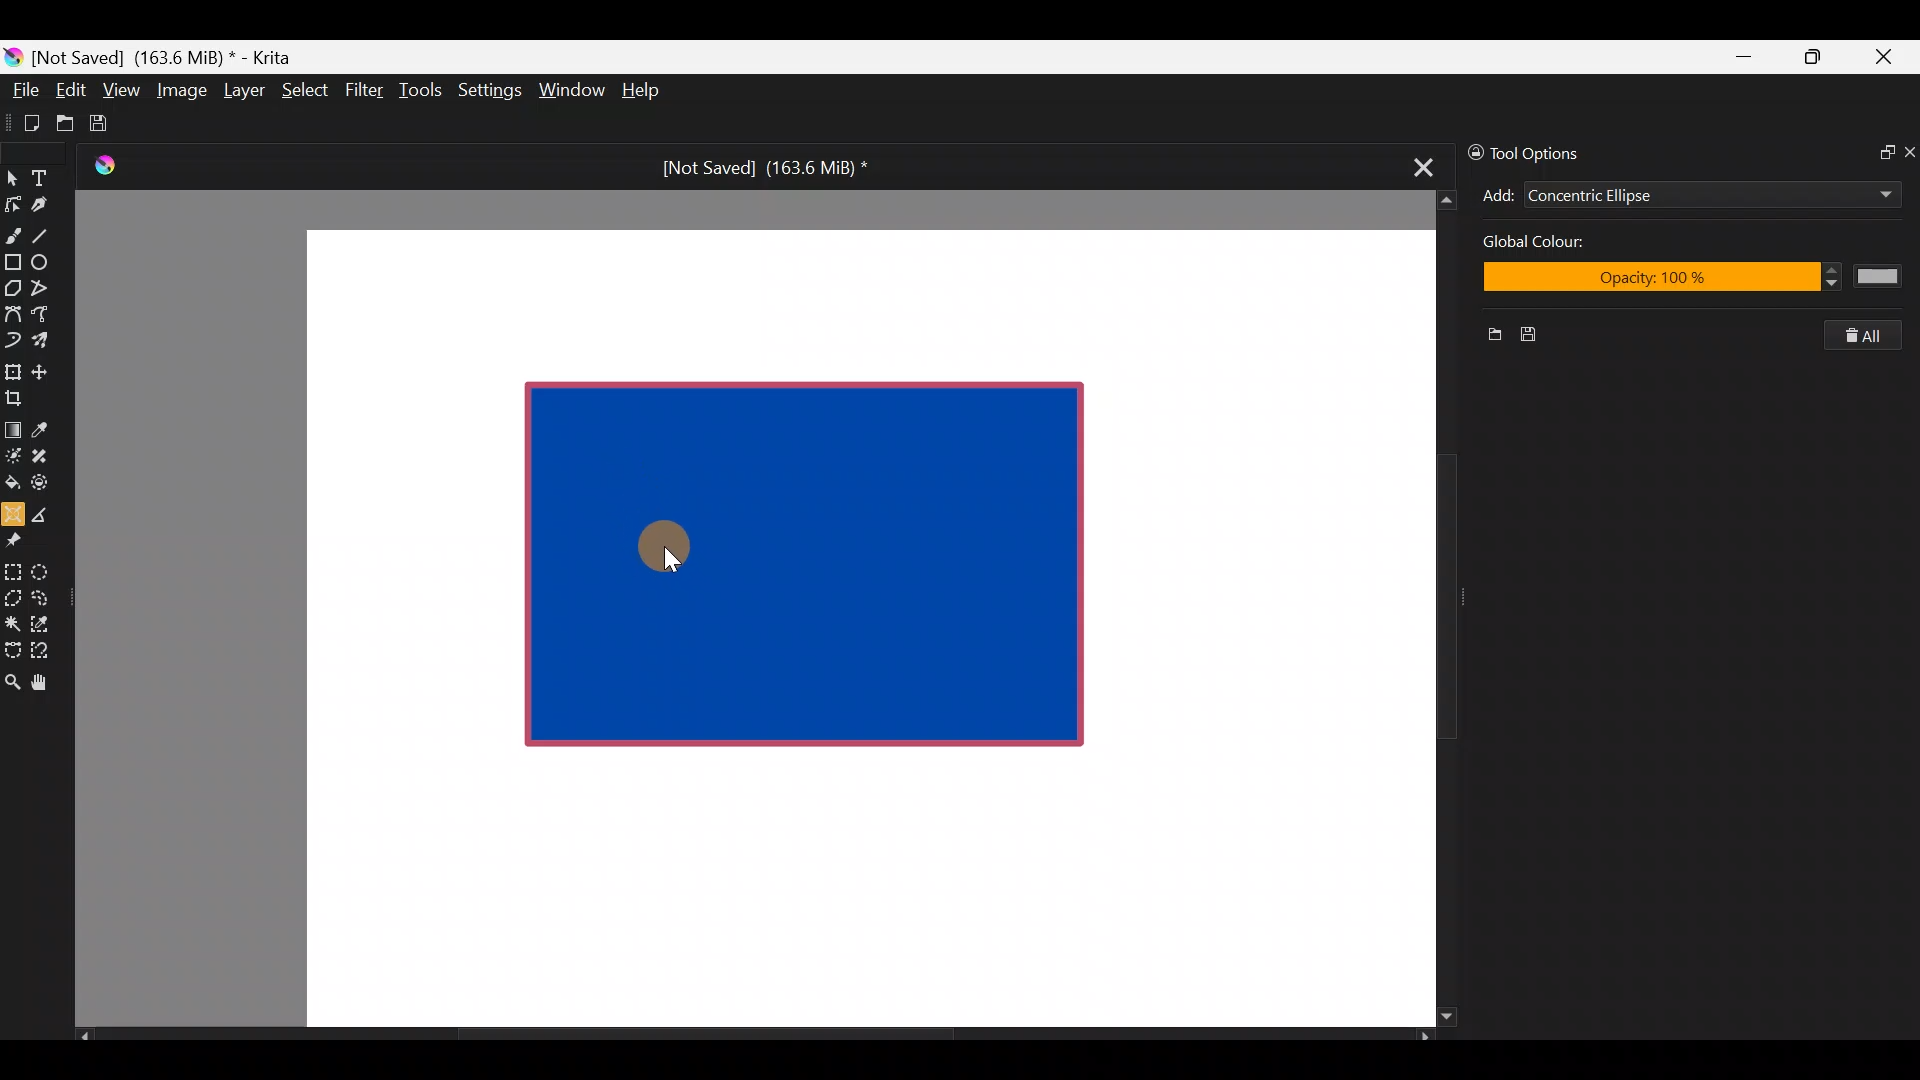  What do you see at coordinates (101, 165) in the screenshot?
I see `Krita Logo` at bounding box center [101, 165].